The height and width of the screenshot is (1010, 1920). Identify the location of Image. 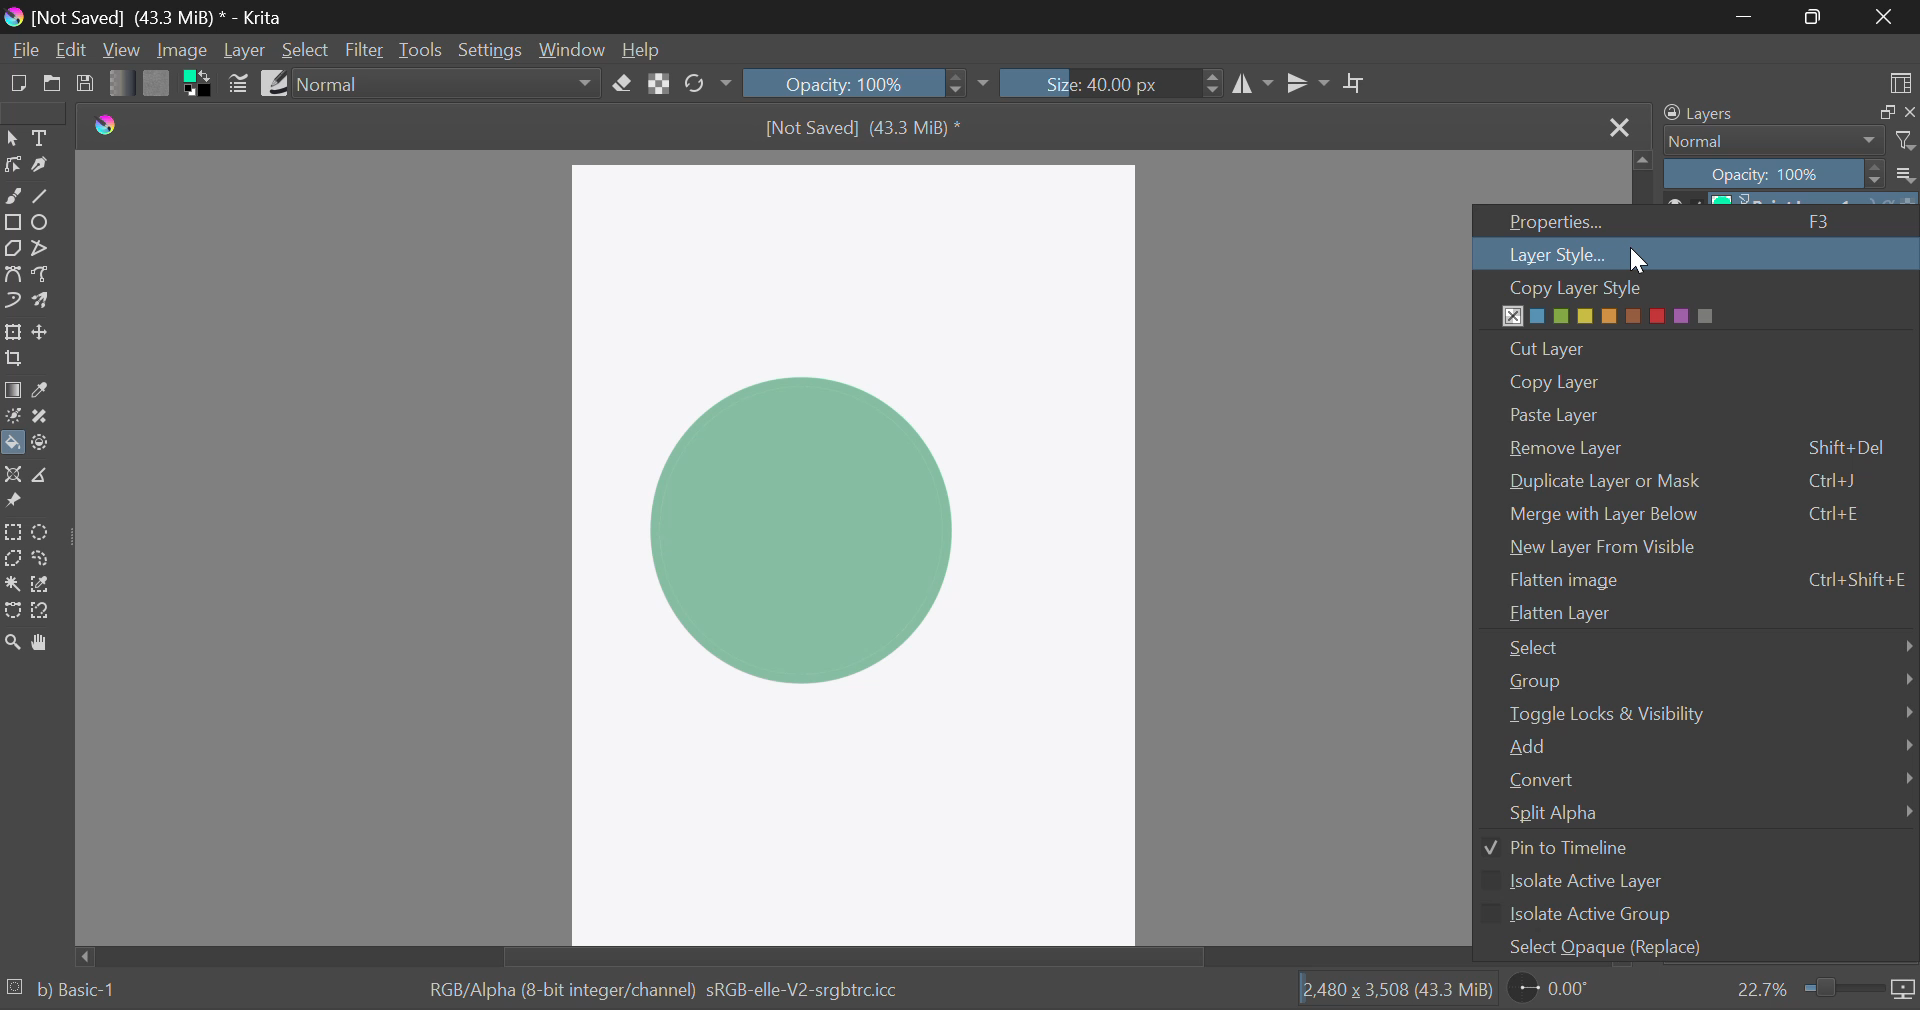
(179, 51).